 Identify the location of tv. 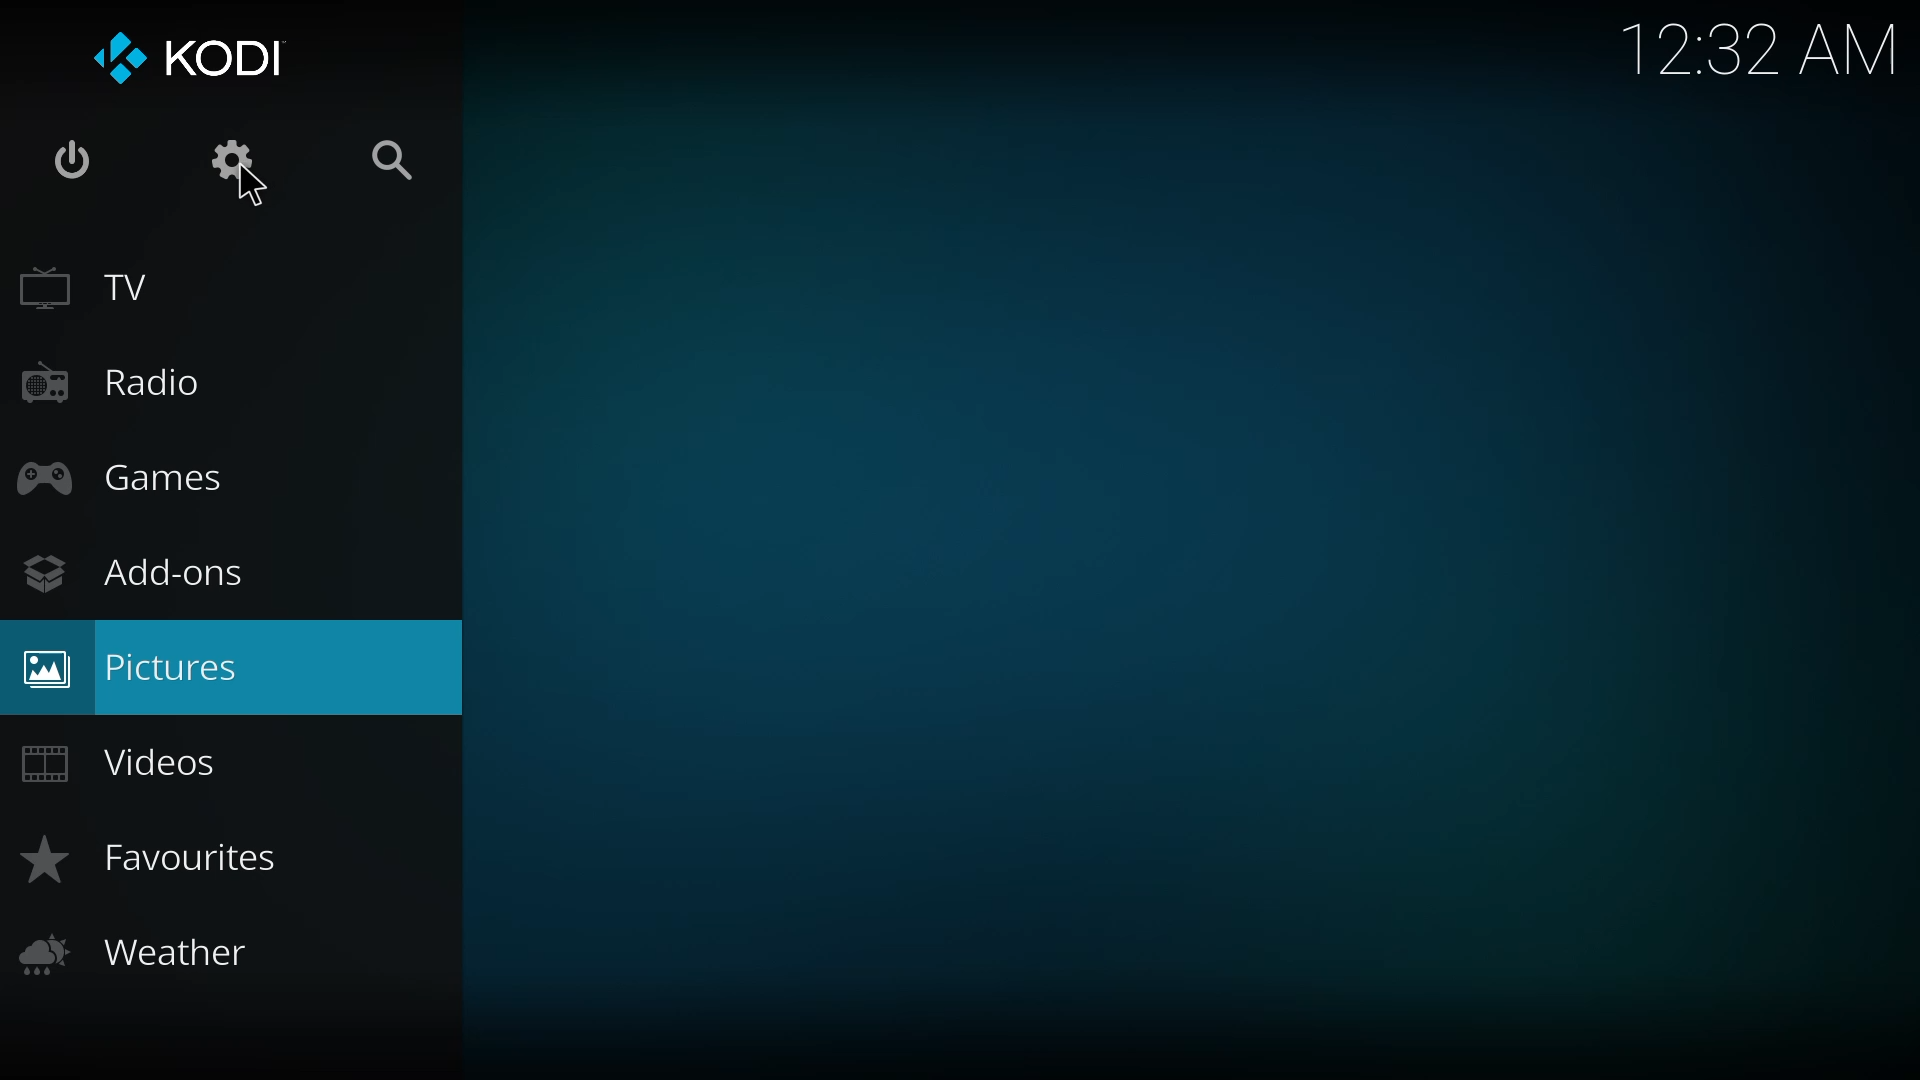
(85, 288).